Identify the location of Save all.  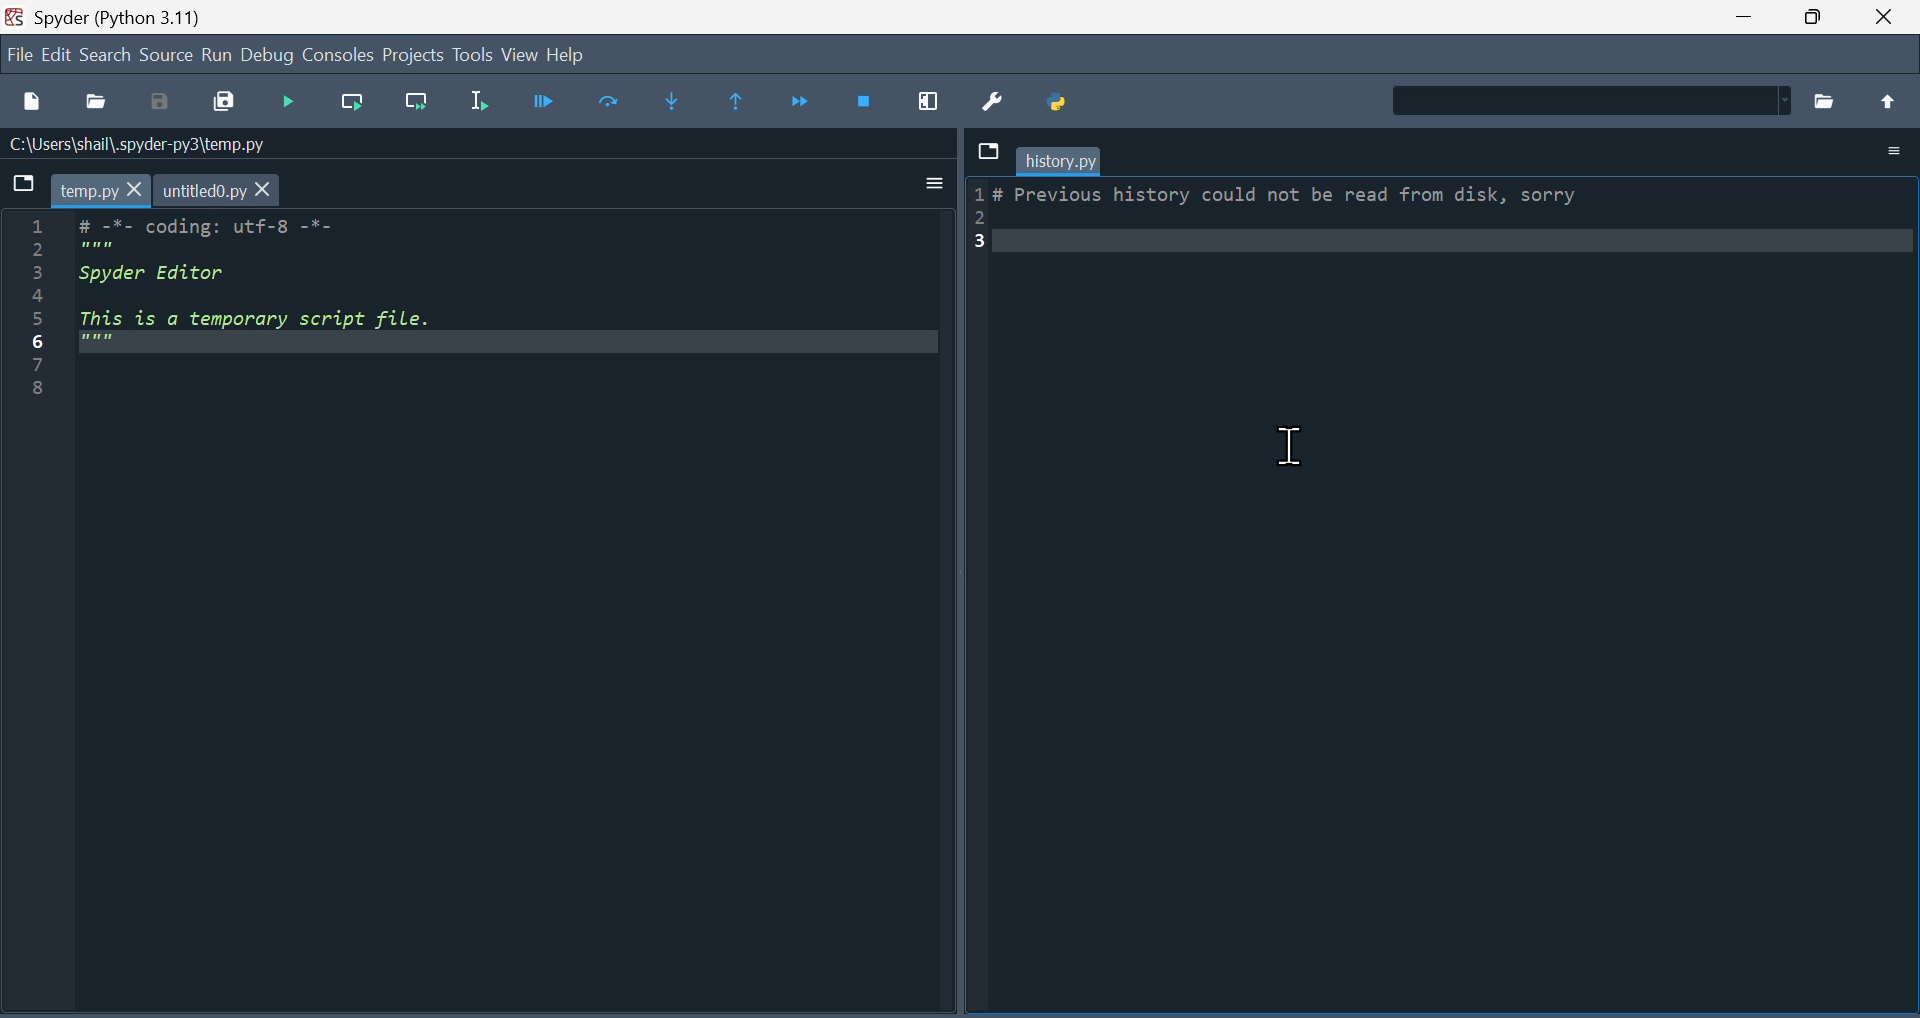
(230, 100).